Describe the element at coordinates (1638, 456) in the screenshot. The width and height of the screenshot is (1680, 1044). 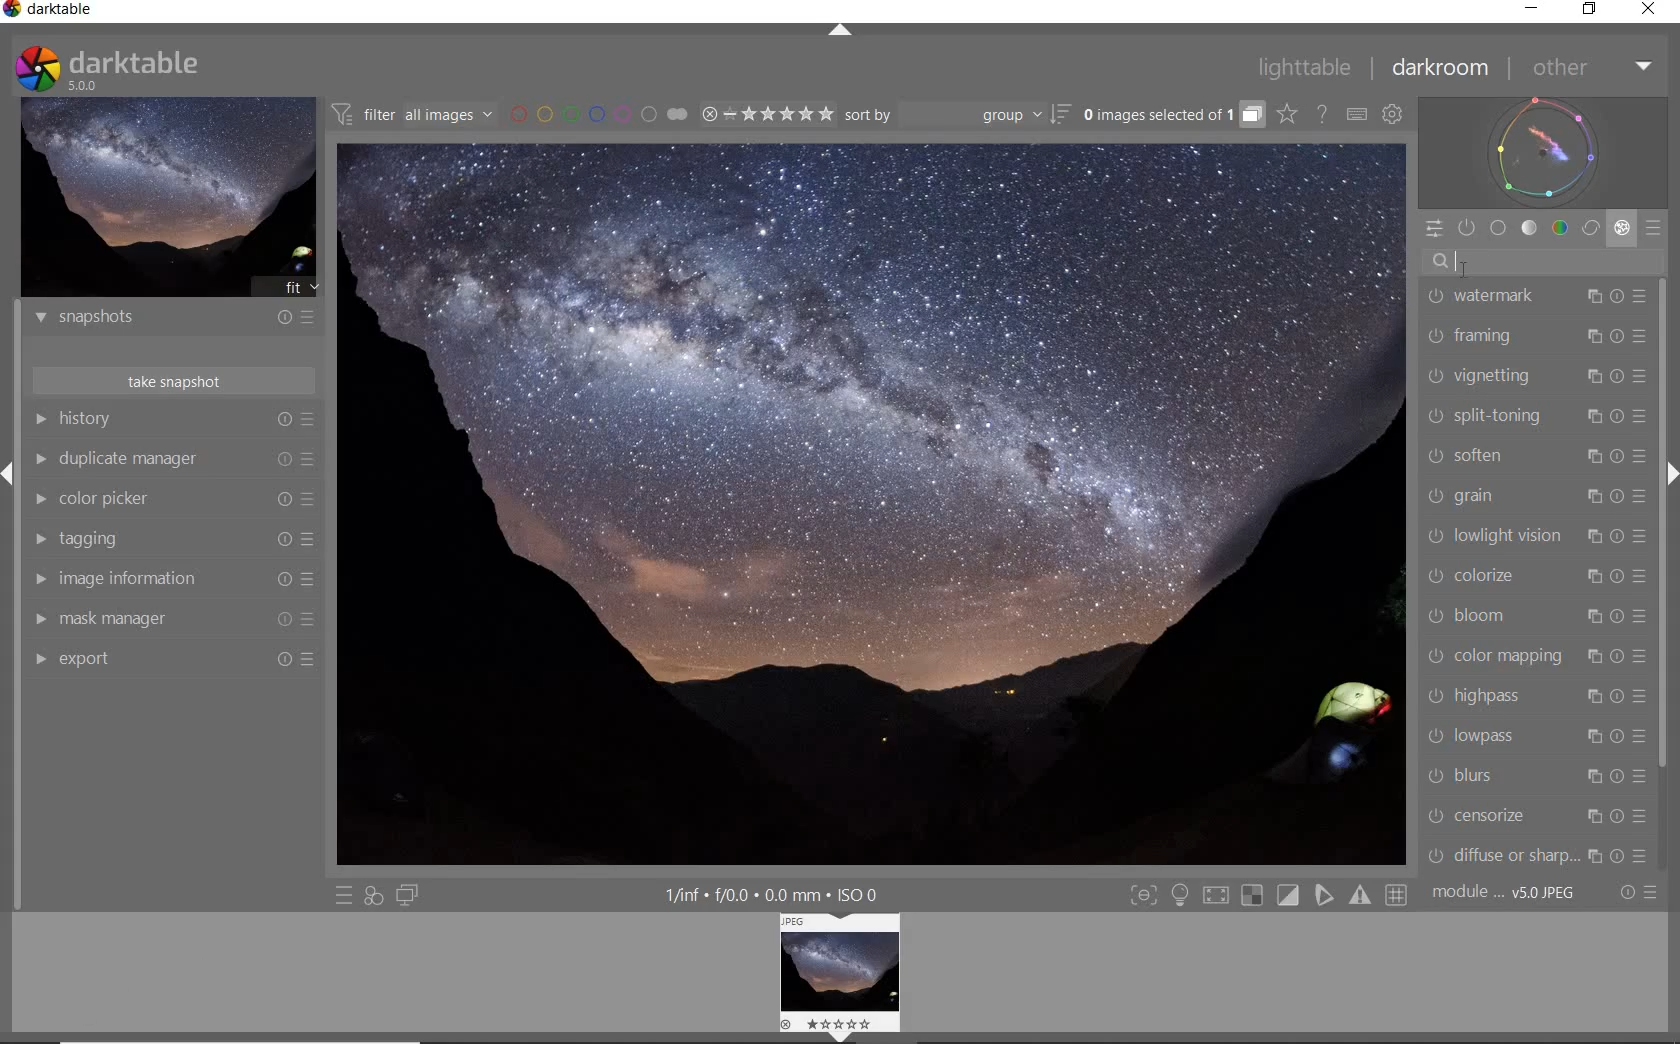
I see `presets` at that location.